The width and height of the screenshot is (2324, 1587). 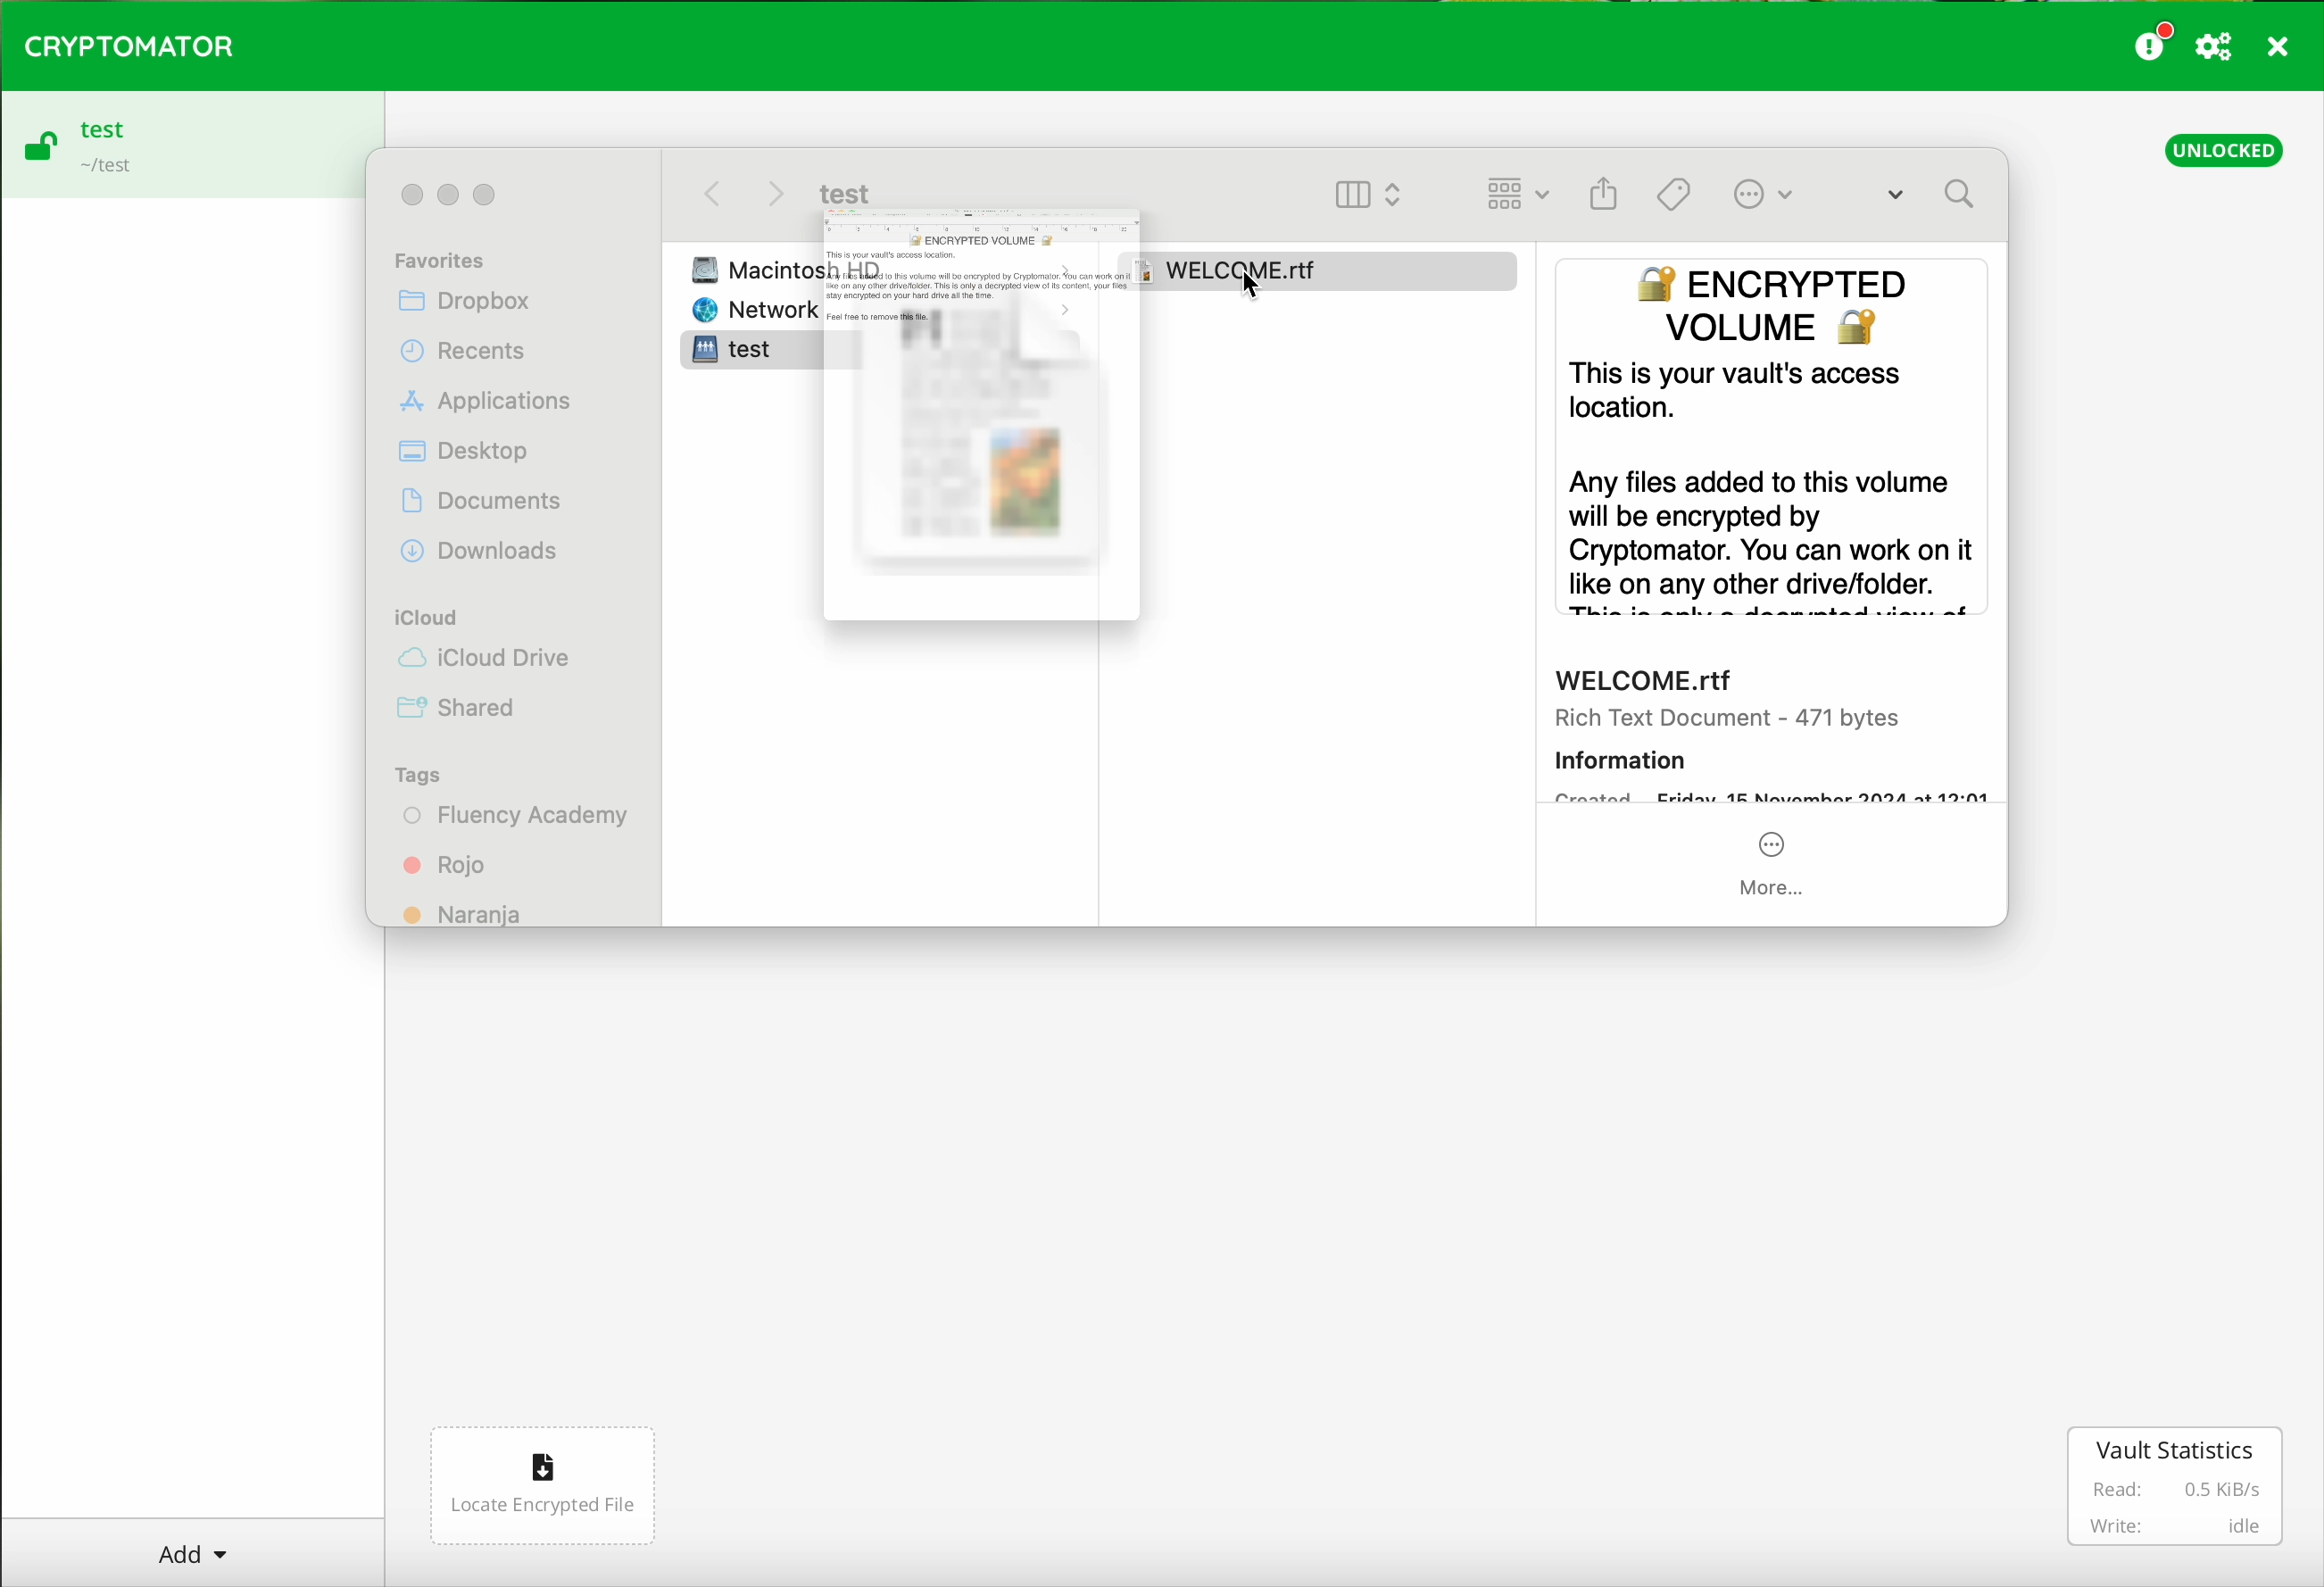 I want to click on iCloud Drive, so click(x=483, y=656).